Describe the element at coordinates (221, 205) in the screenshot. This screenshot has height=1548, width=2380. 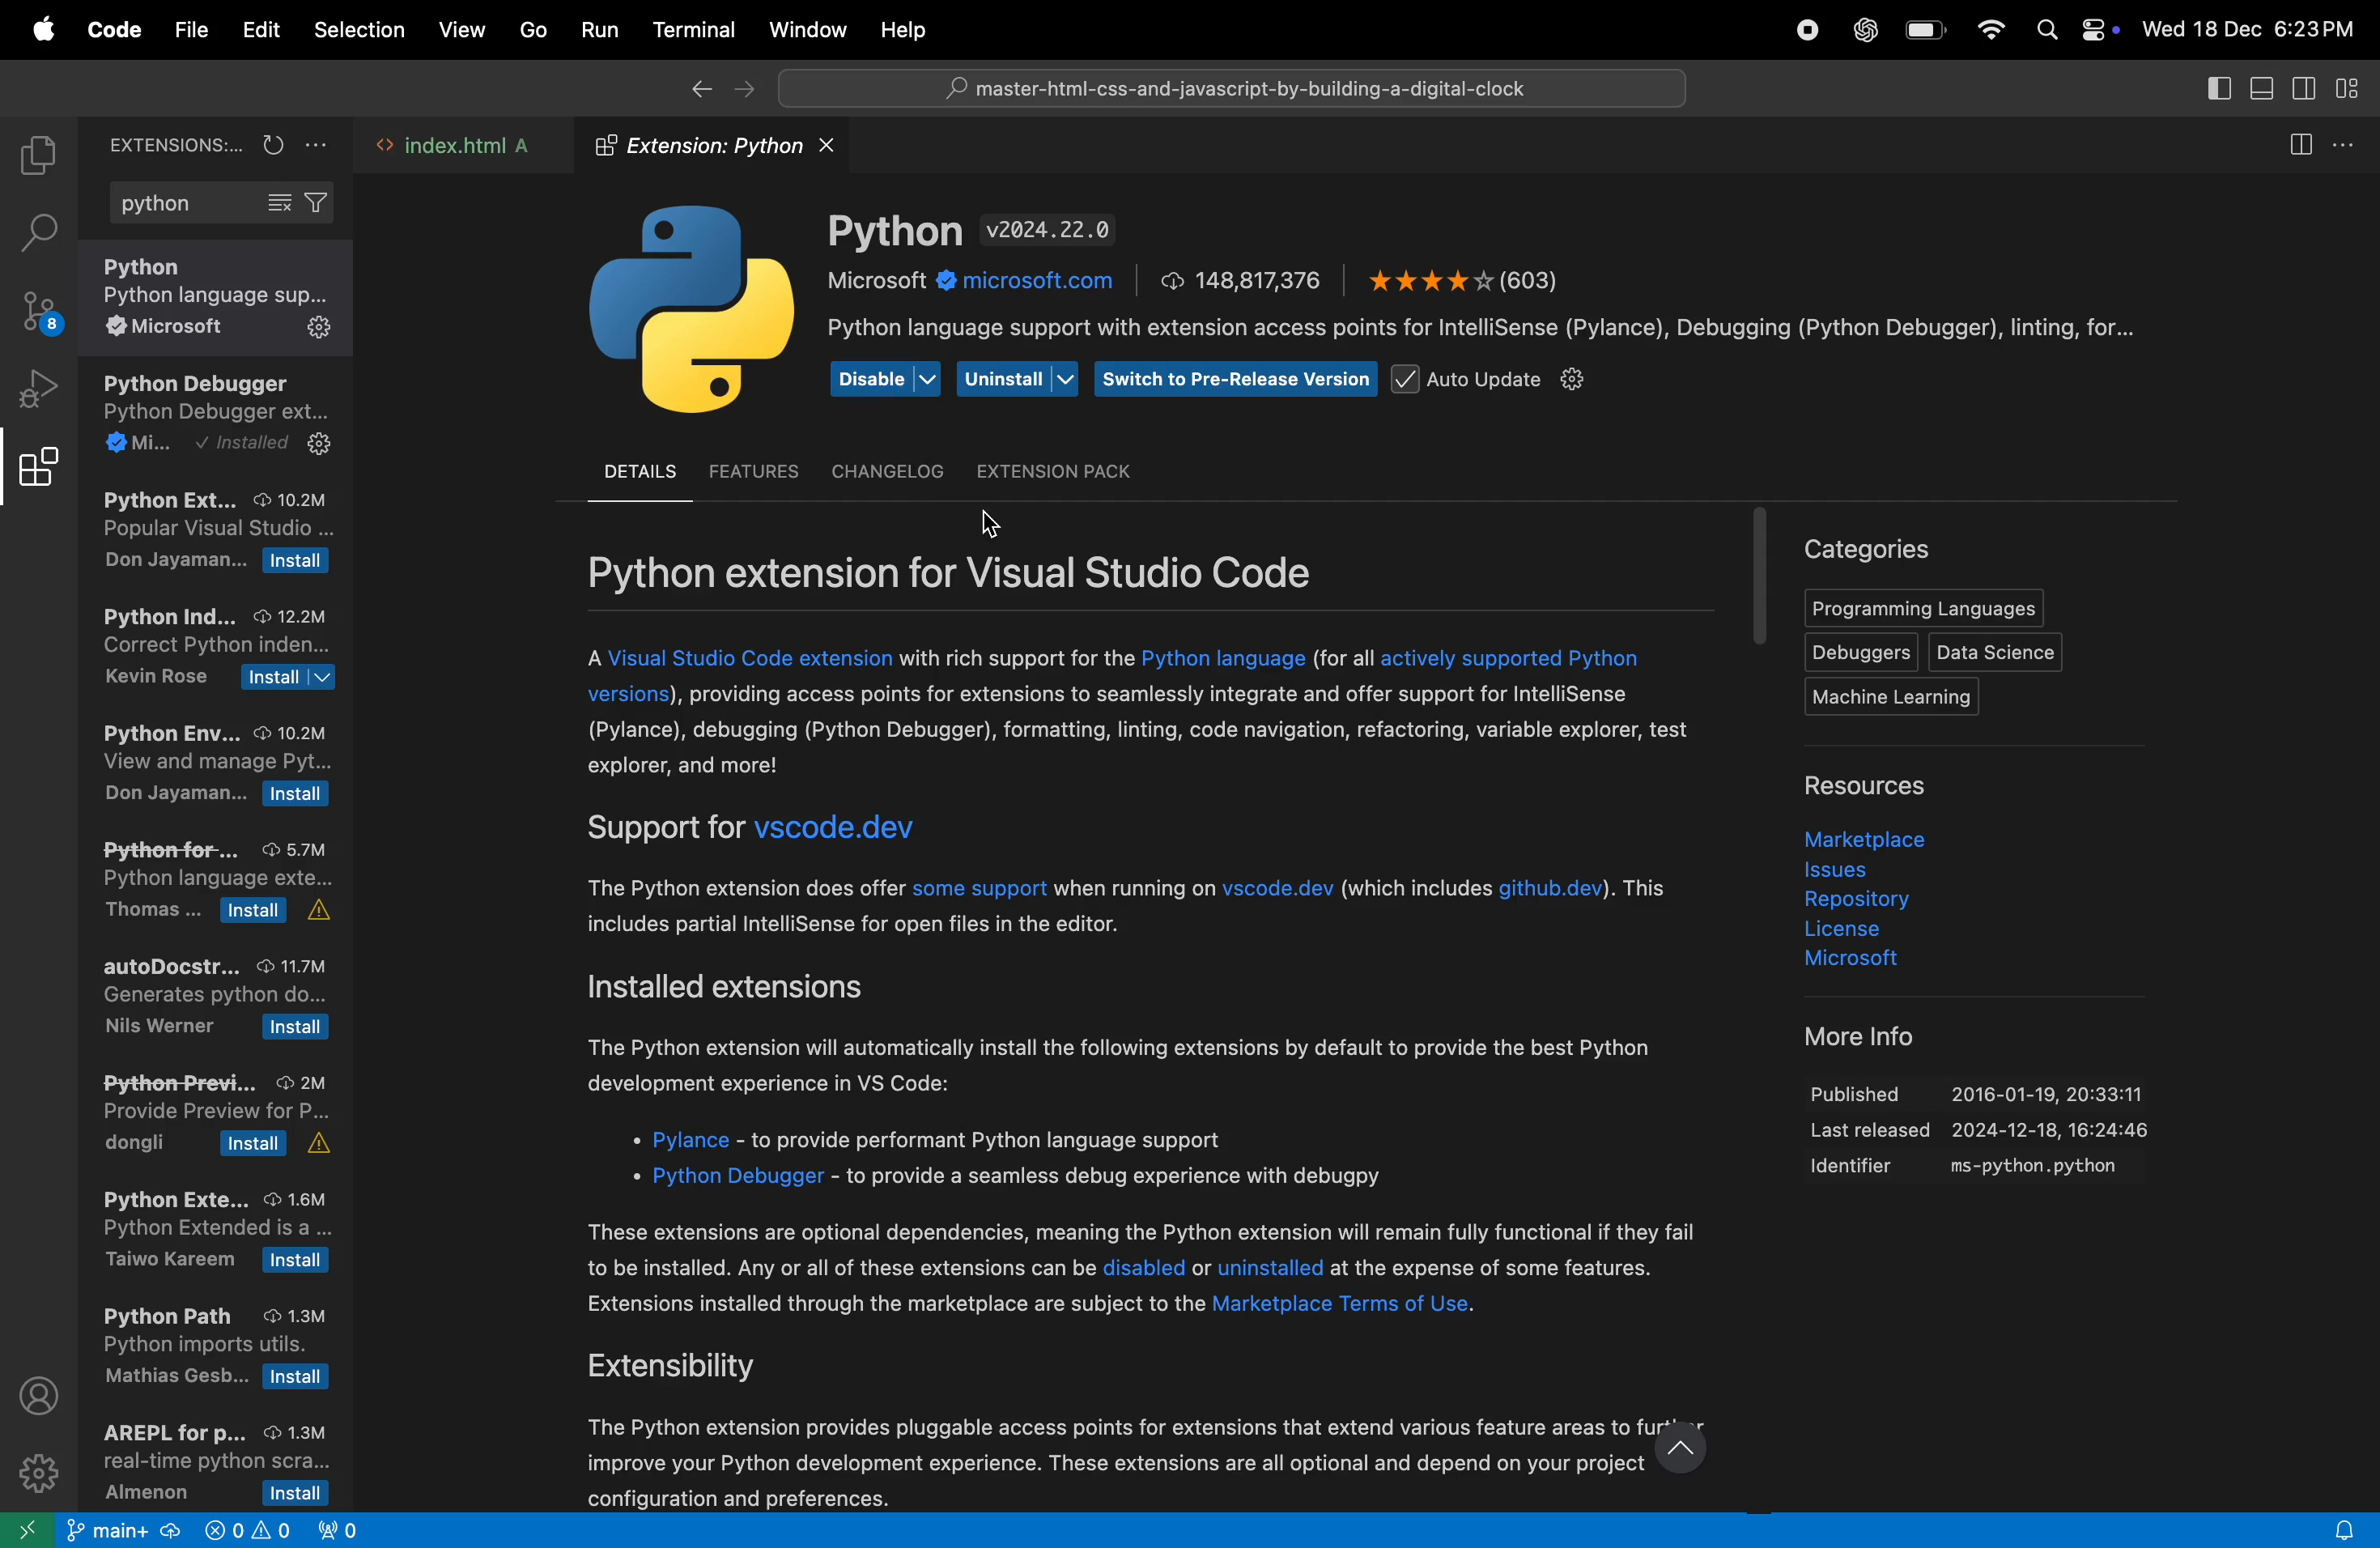
I see `python` at that location.